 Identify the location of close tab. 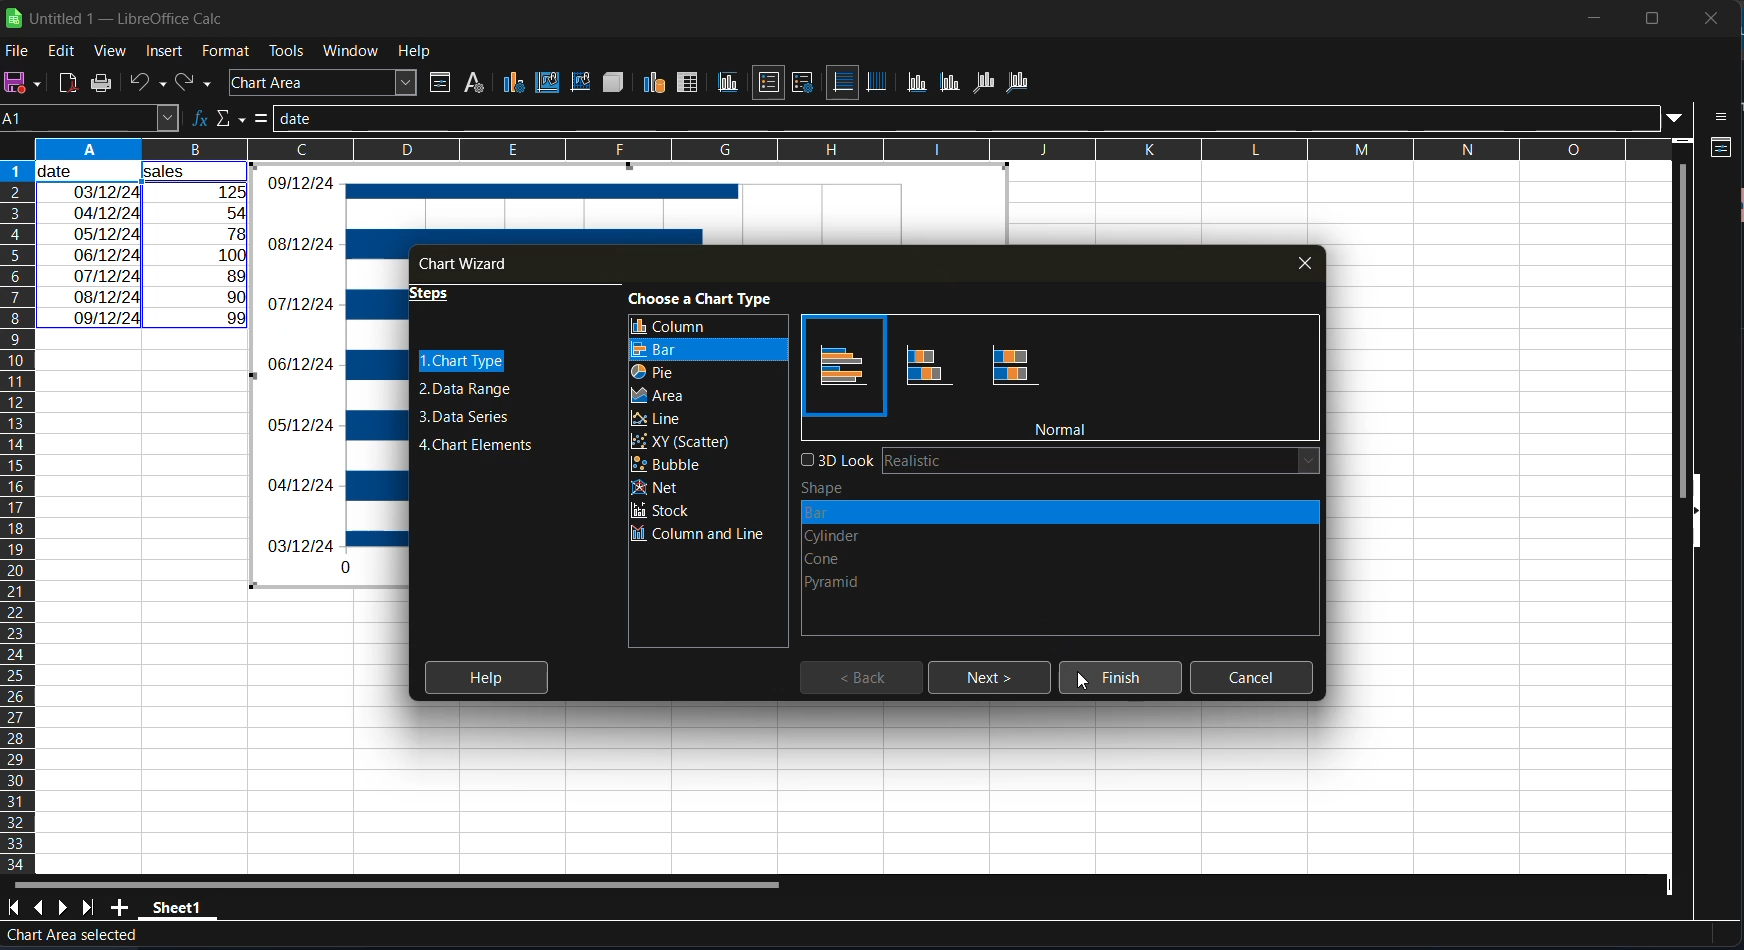
(1307, 261).